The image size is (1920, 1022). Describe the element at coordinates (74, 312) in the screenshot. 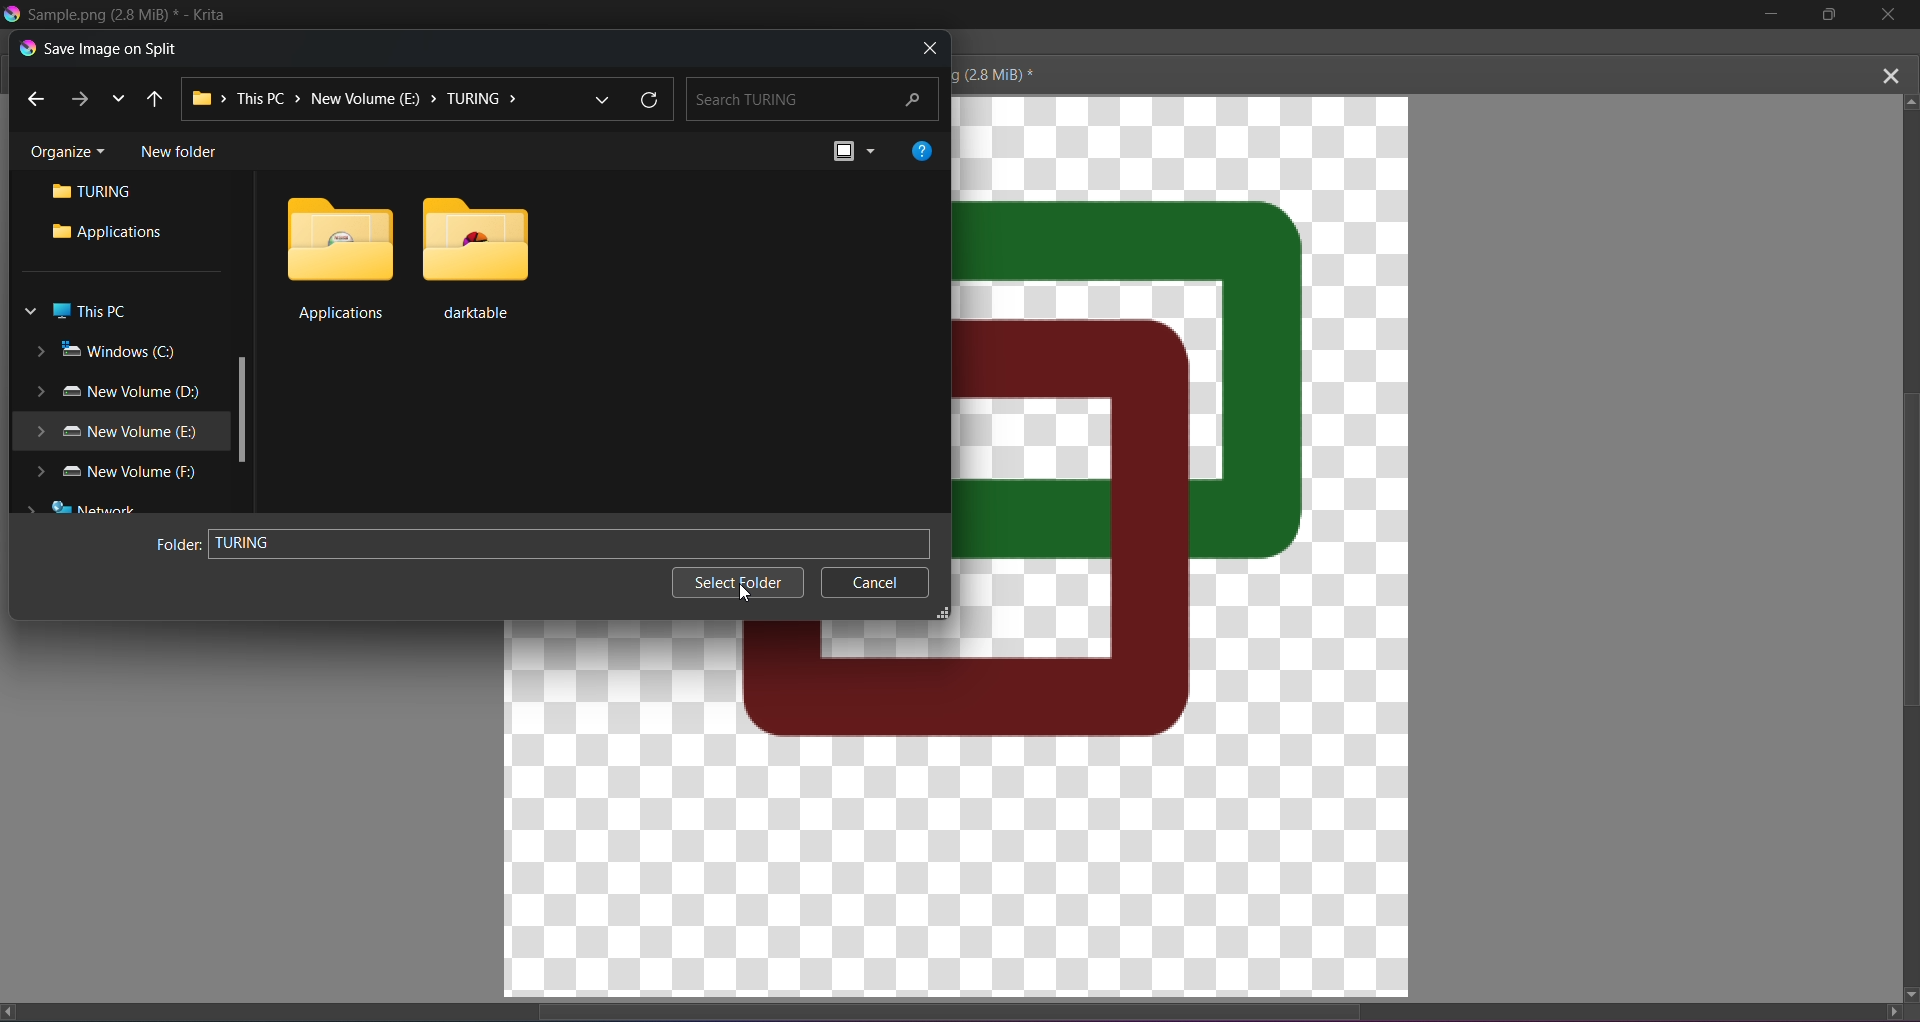

I see `This PC` at that location.